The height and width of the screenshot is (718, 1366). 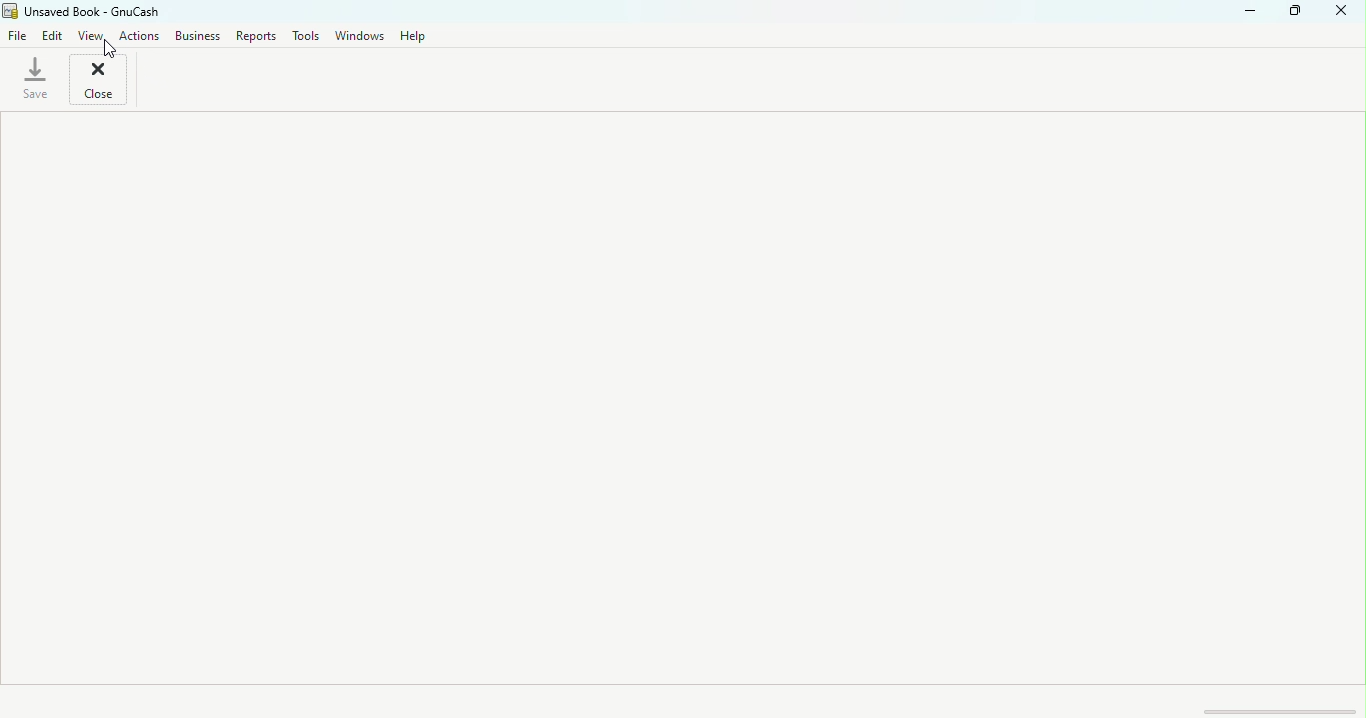 I want to click on Close, so click(x=1343, y=12).